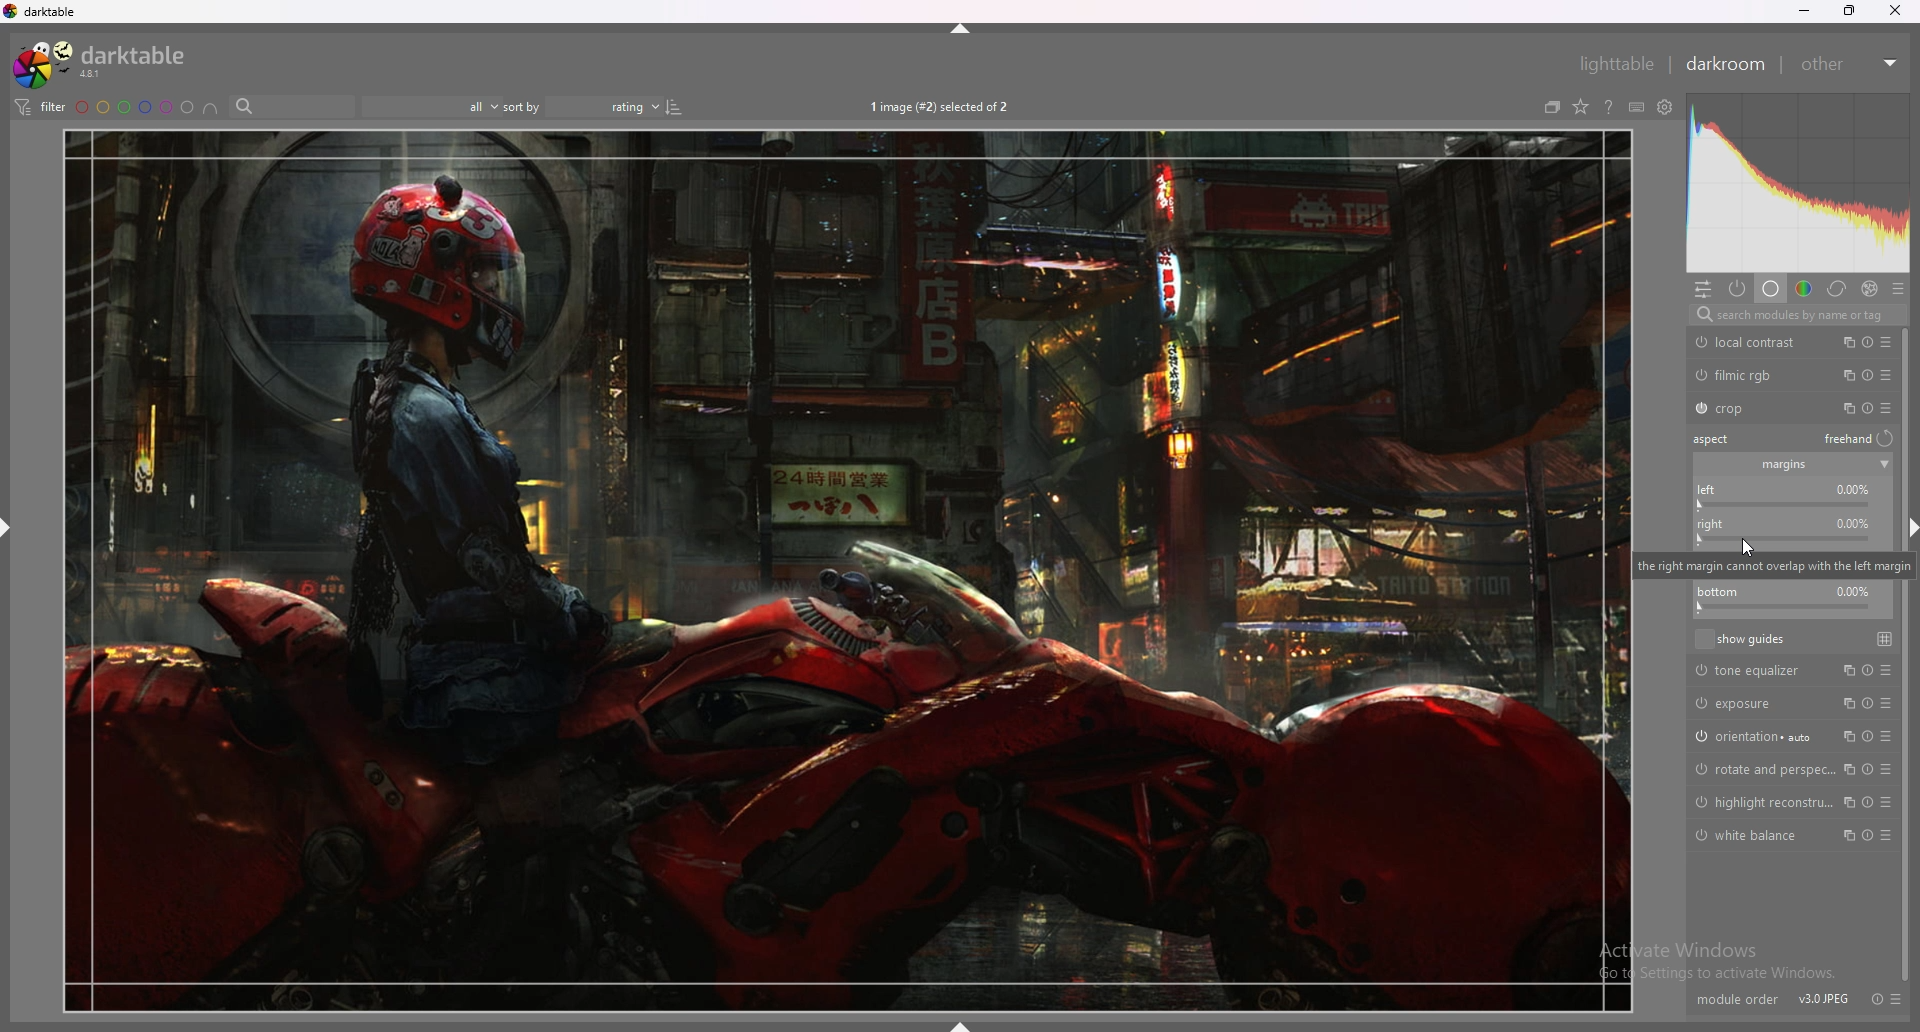 The height and width of the screenshot is (1032, 1920). Describe the element at coordinates (1845, 736) in the screenshot. I see `multiple instances action` at that location.